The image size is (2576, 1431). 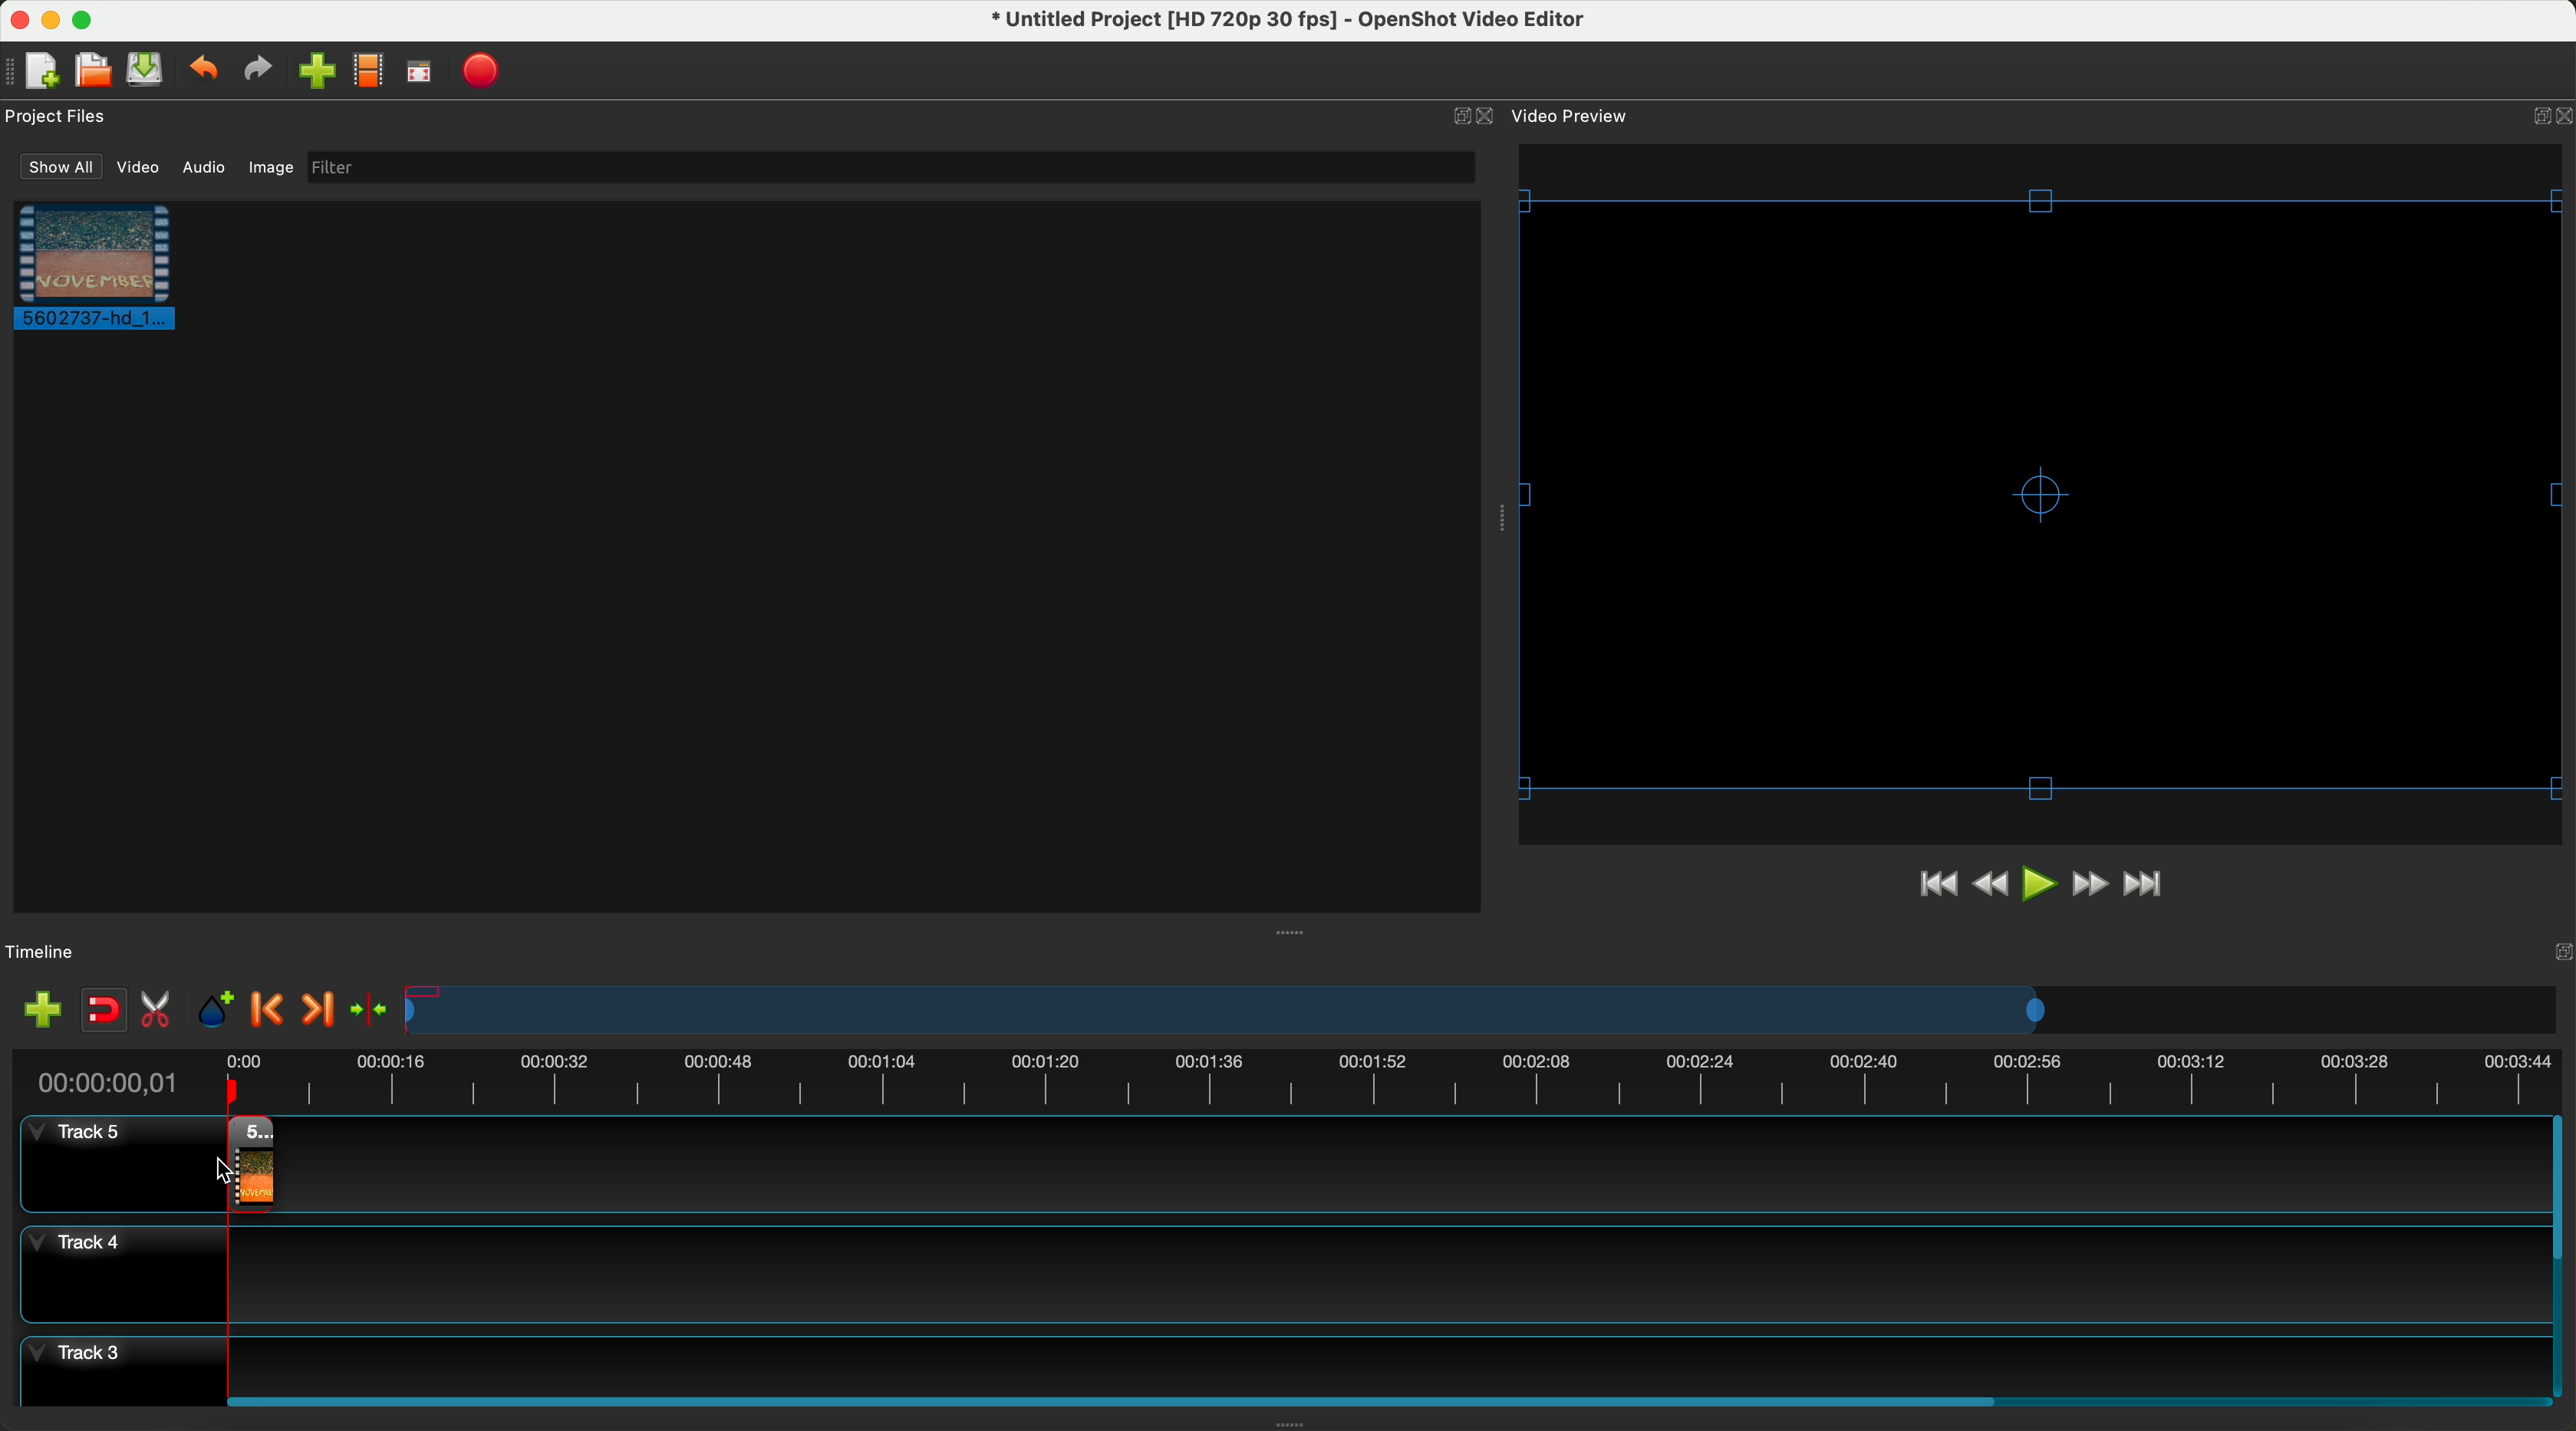 What do you see at coordinates (890, 168) in the screenshot?
I see `filter` at bounding box center [890, 168].